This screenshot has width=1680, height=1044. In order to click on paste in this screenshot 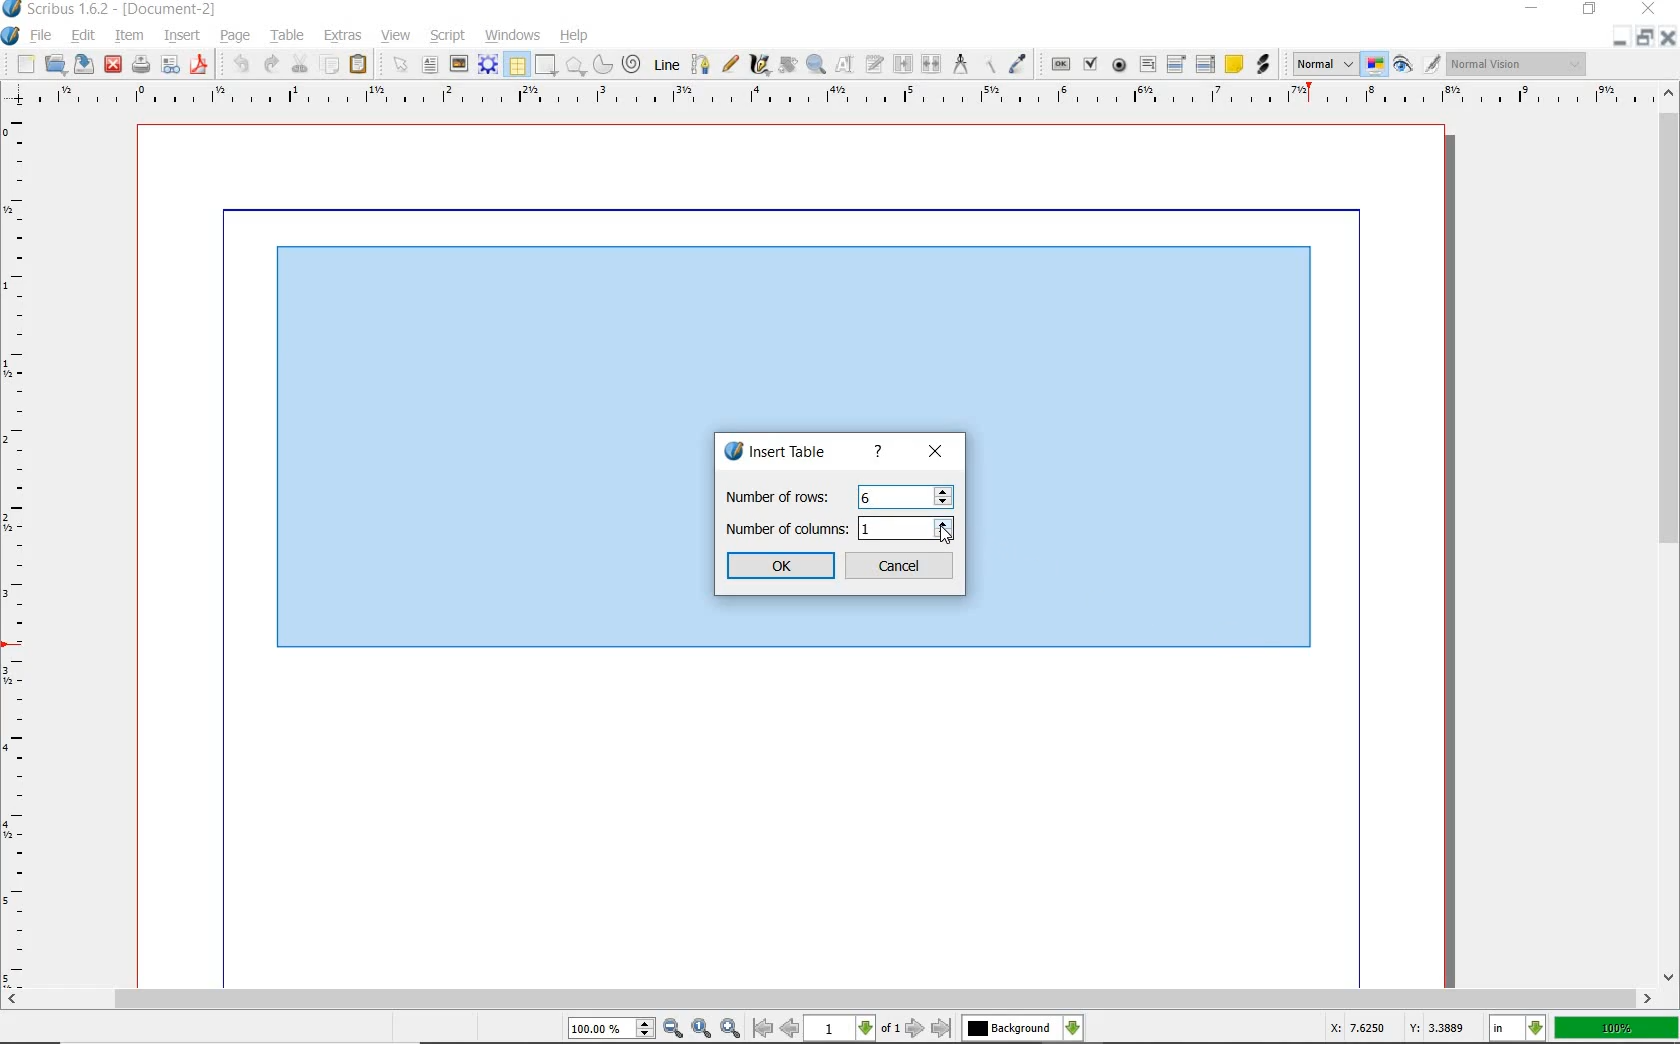, I will do `click(359, 66)`.